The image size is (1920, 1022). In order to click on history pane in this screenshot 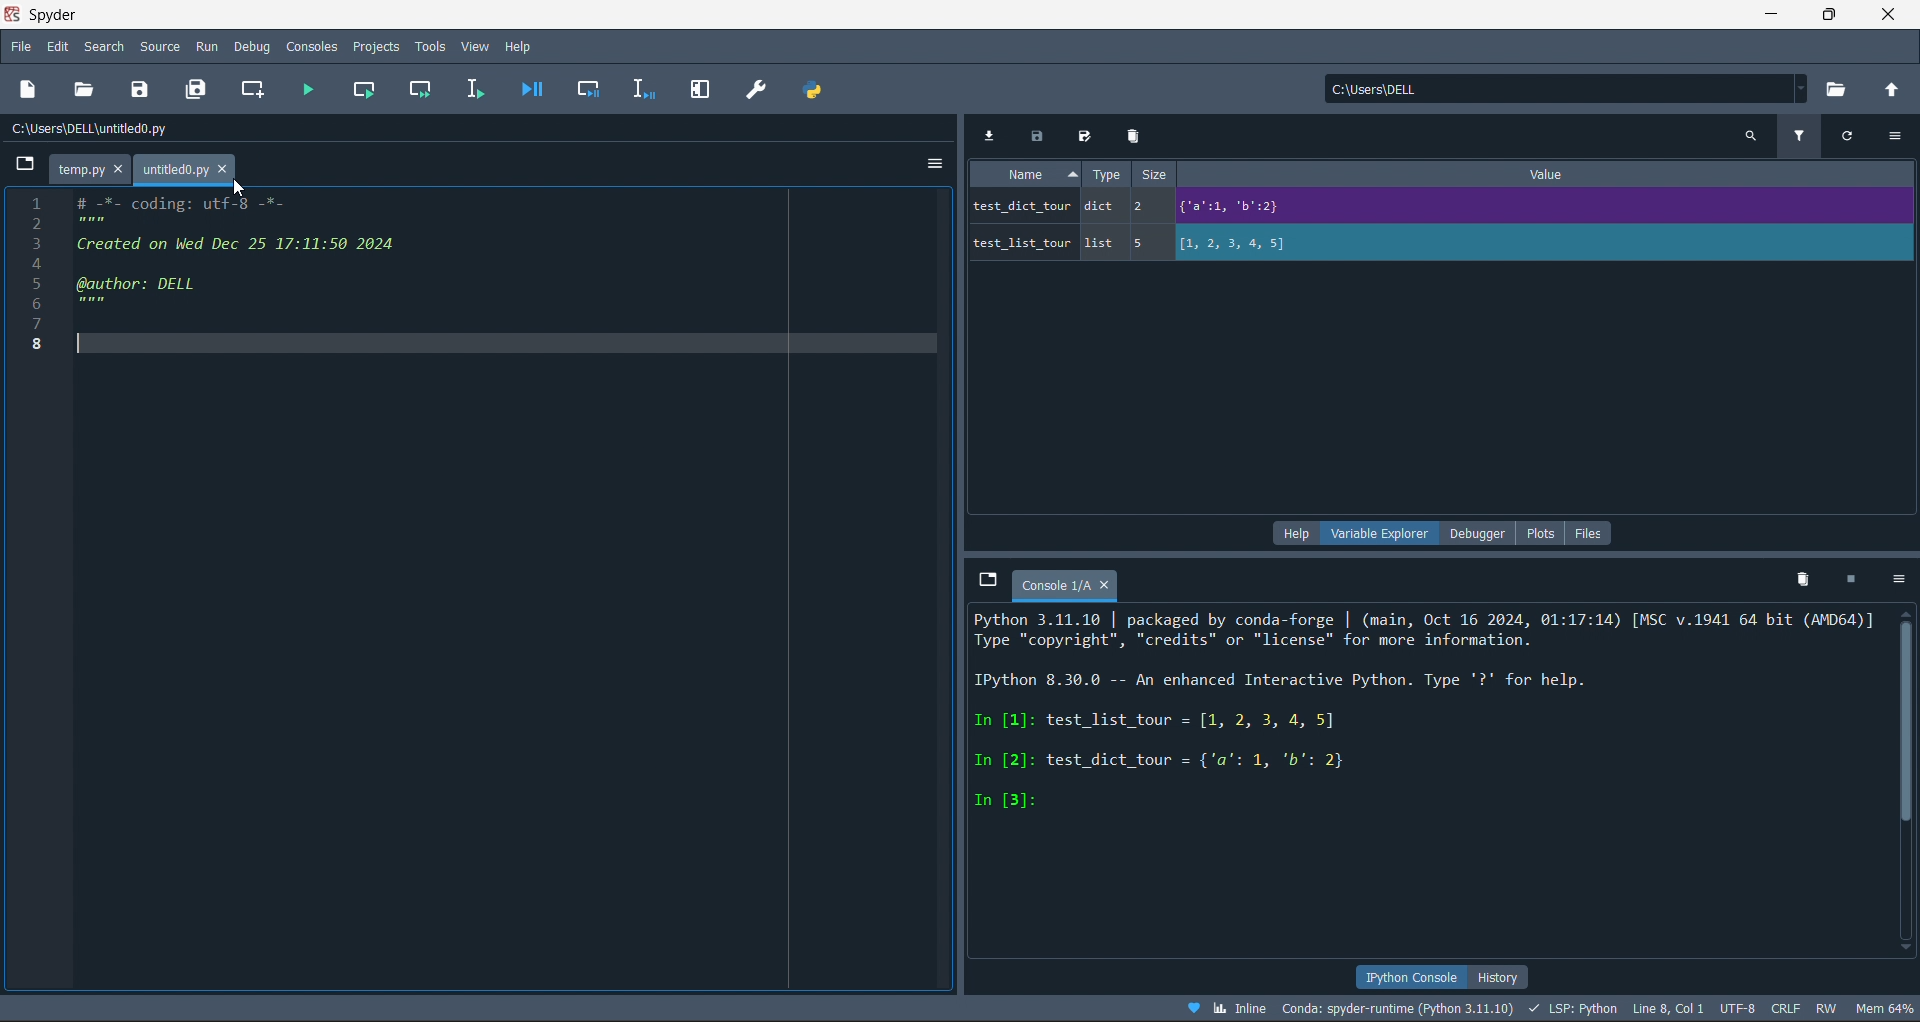, I will do `click(1507, 975)`.